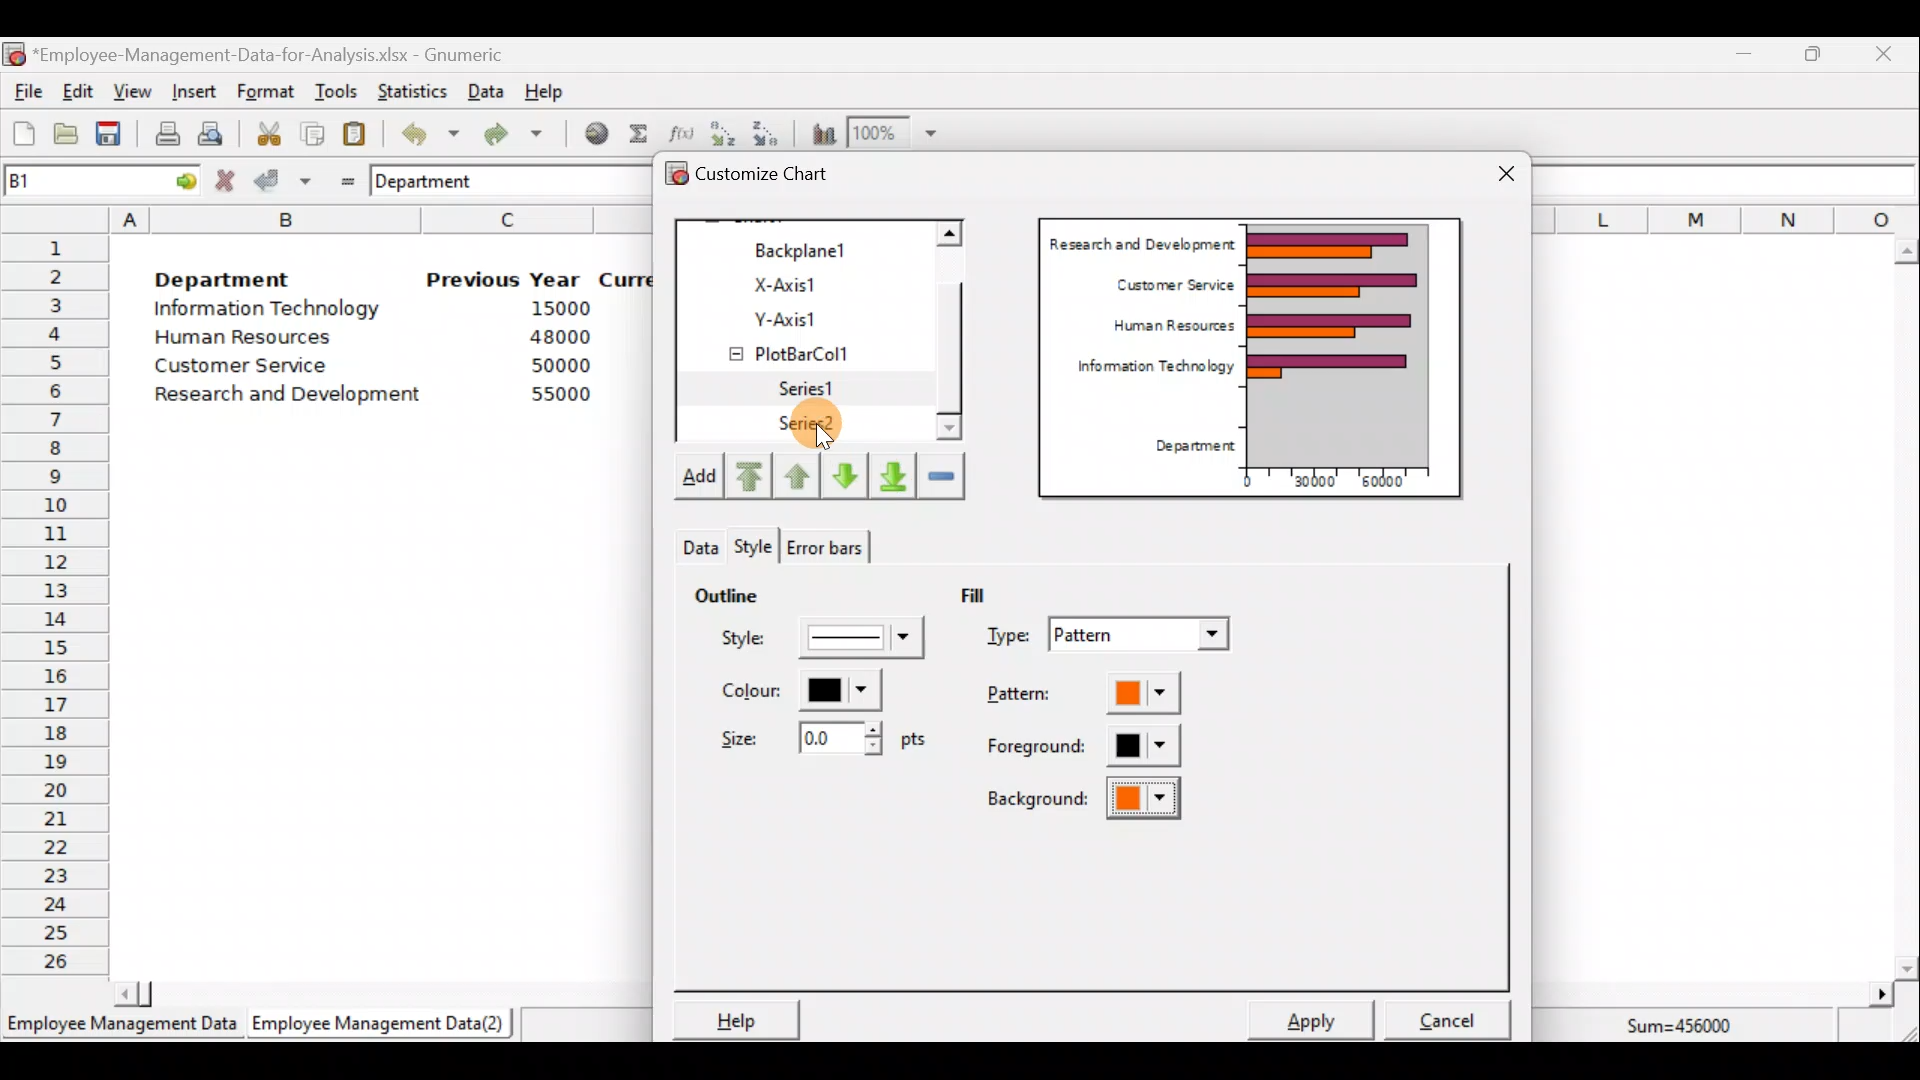 The image size is (1920, 1080). Describe the element at coordinates (566, 365) in the screenshot. I see `50000` at that location.